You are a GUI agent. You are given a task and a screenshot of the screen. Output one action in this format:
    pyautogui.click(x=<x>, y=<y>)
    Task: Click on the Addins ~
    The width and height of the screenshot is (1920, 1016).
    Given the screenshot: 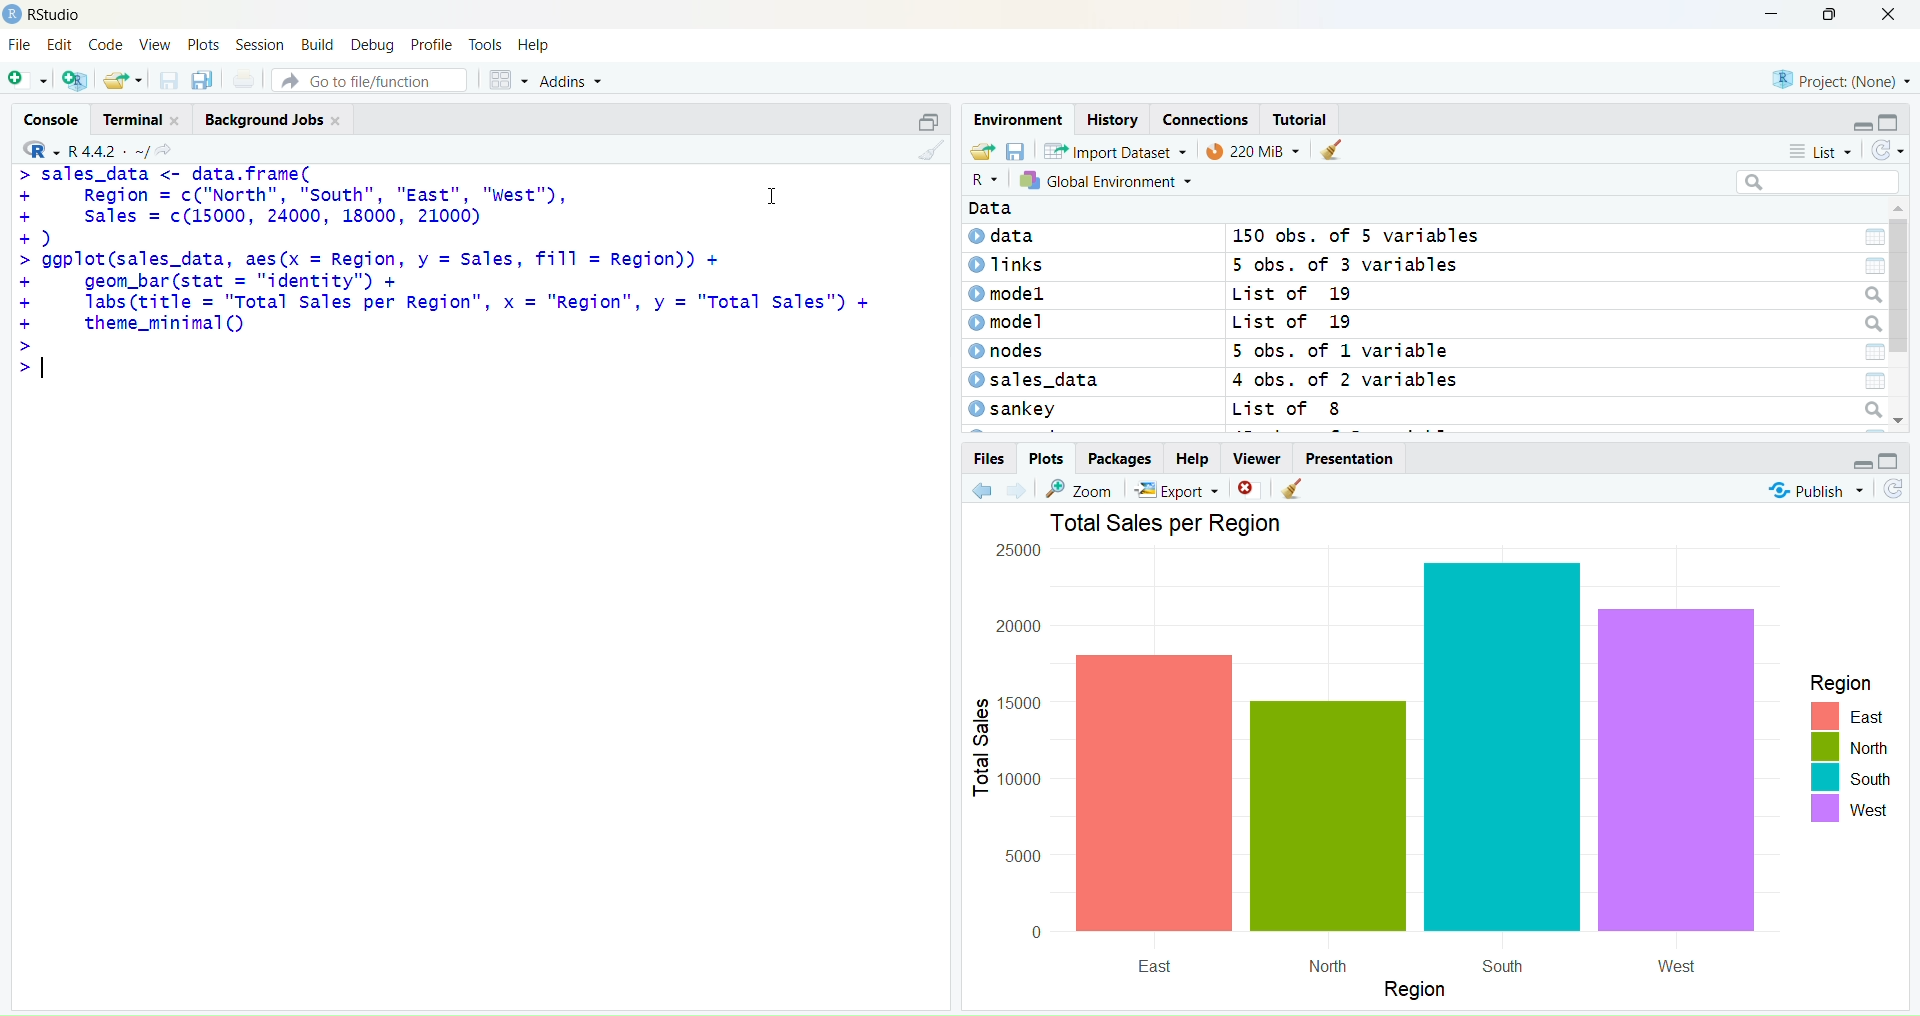 What is the action you would take?
    pyautogui.click(x=572, y=81)
    